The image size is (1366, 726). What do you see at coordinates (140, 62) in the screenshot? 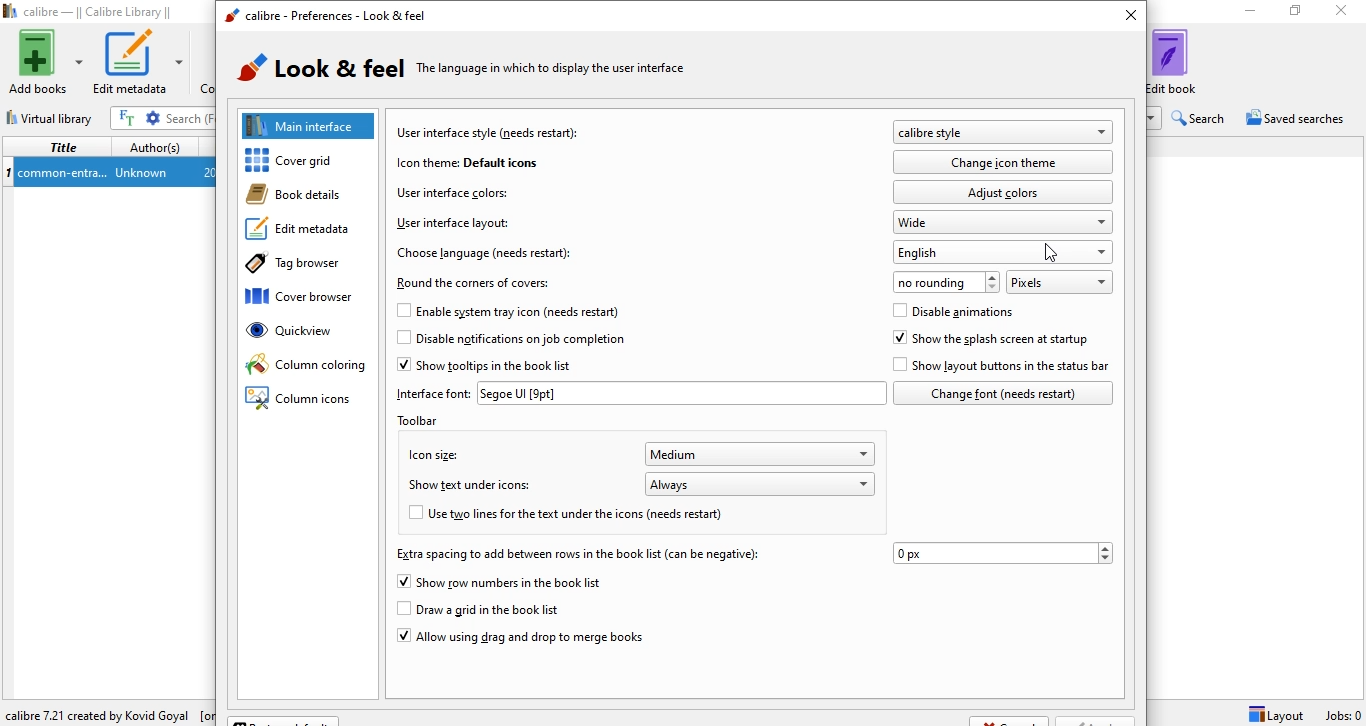
I see `Edit metadata` at bounding box center [140, 62].